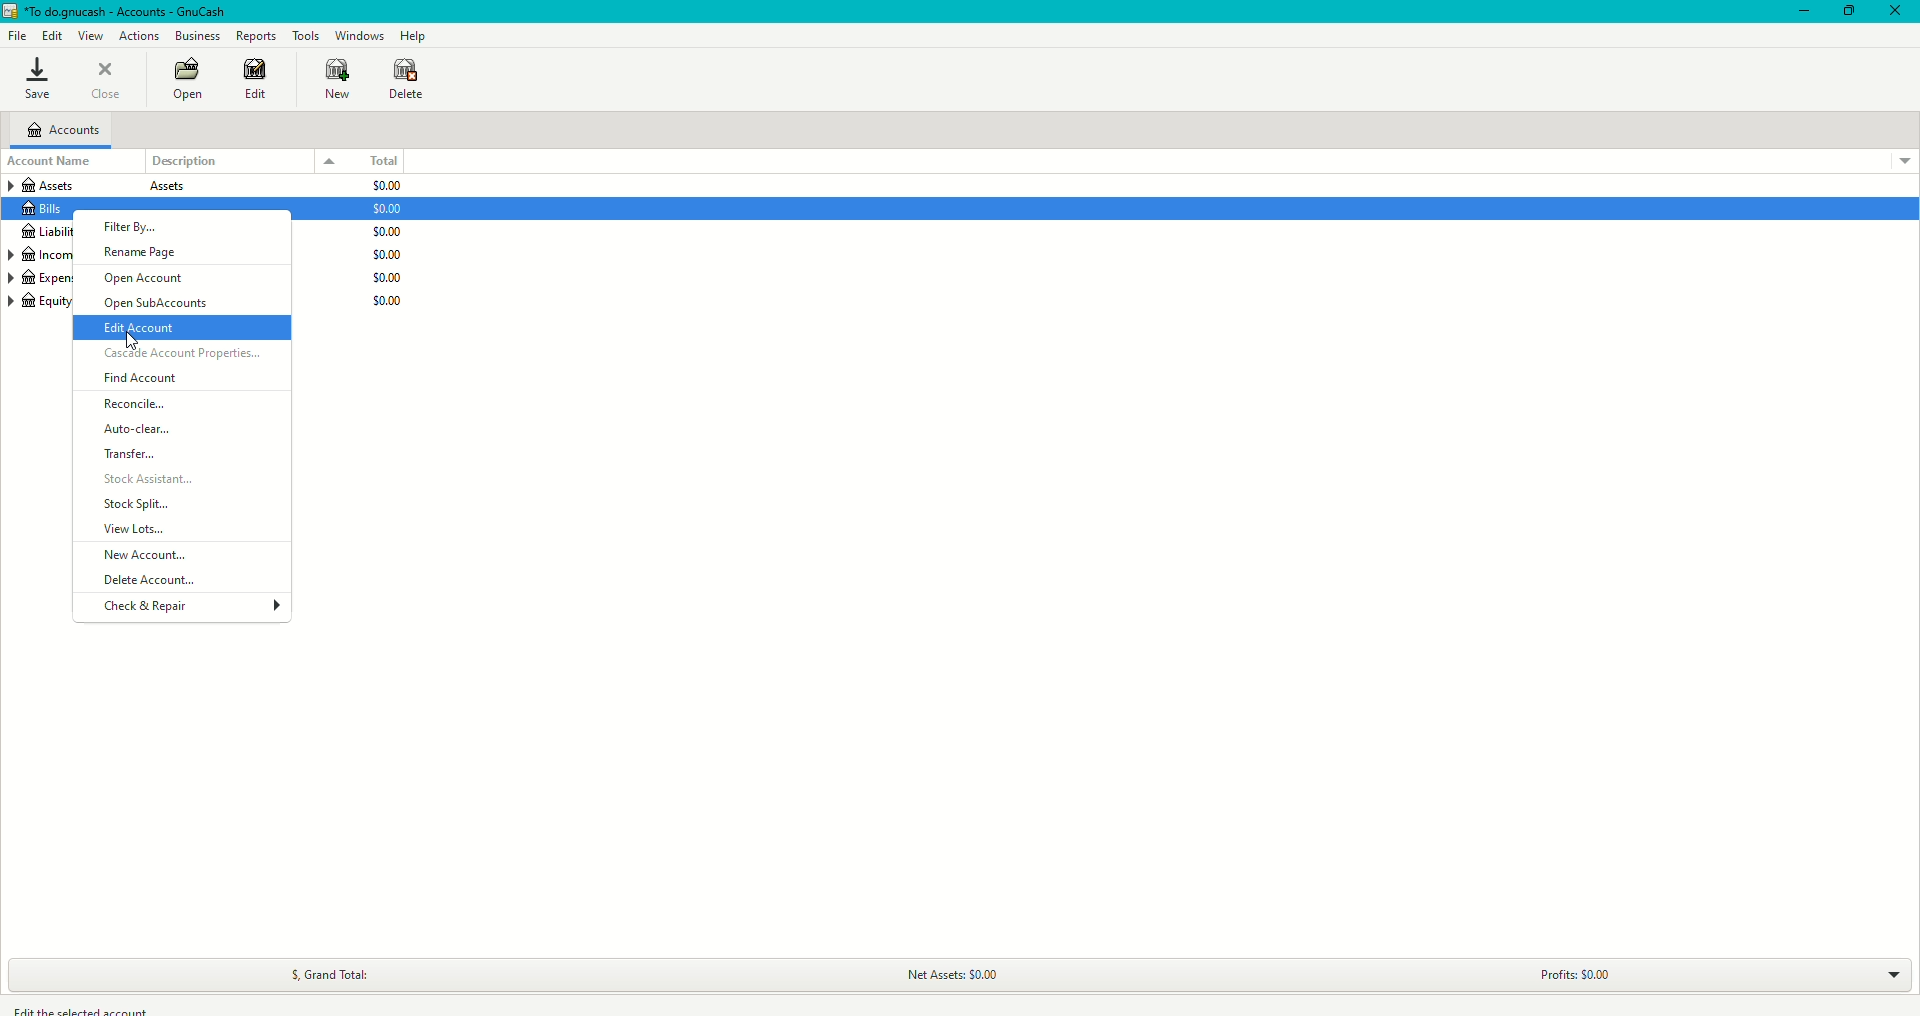 This screenshot has height=1016, width=1920. What do you see at coordinates (143, 252) in the screenshot?
I see `Rename Page` at bounding box center [143, 252].